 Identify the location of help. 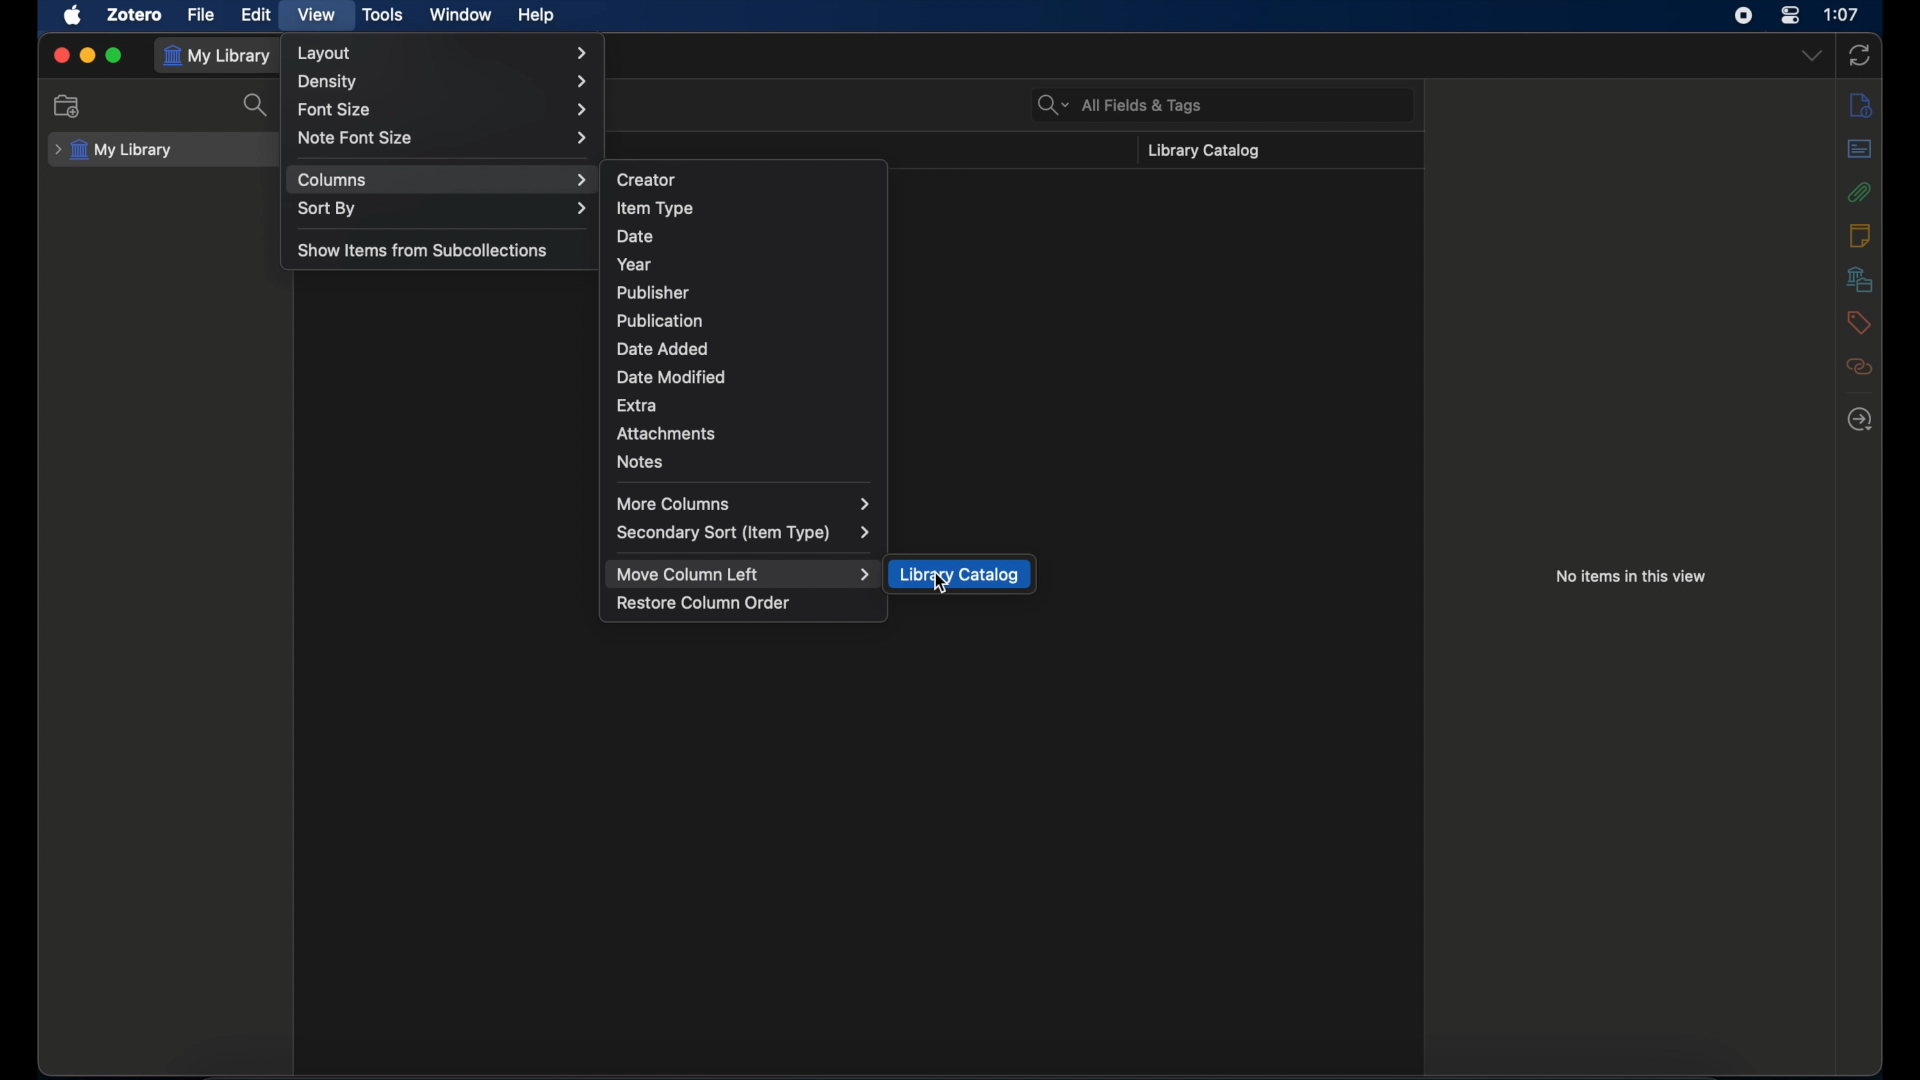
(538, 16).